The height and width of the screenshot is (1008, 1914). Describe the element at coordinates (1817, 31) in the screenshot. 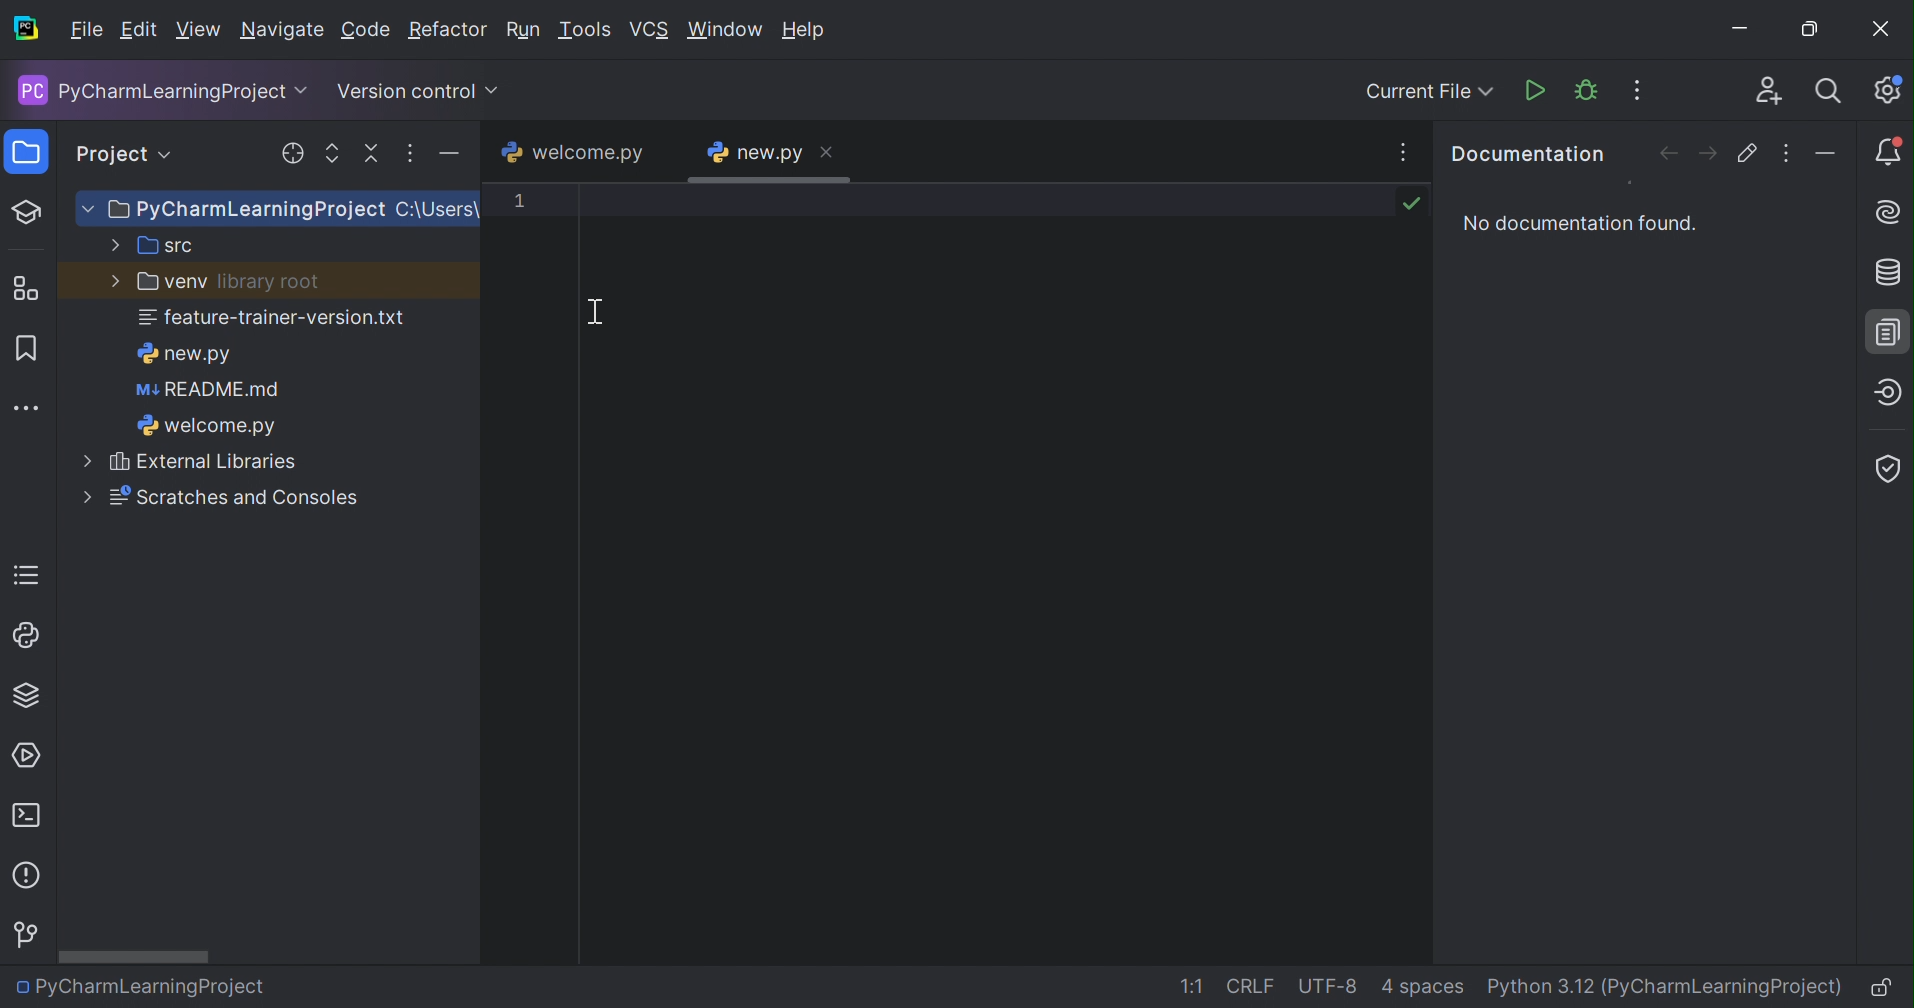

I see `Restore down` at that location.